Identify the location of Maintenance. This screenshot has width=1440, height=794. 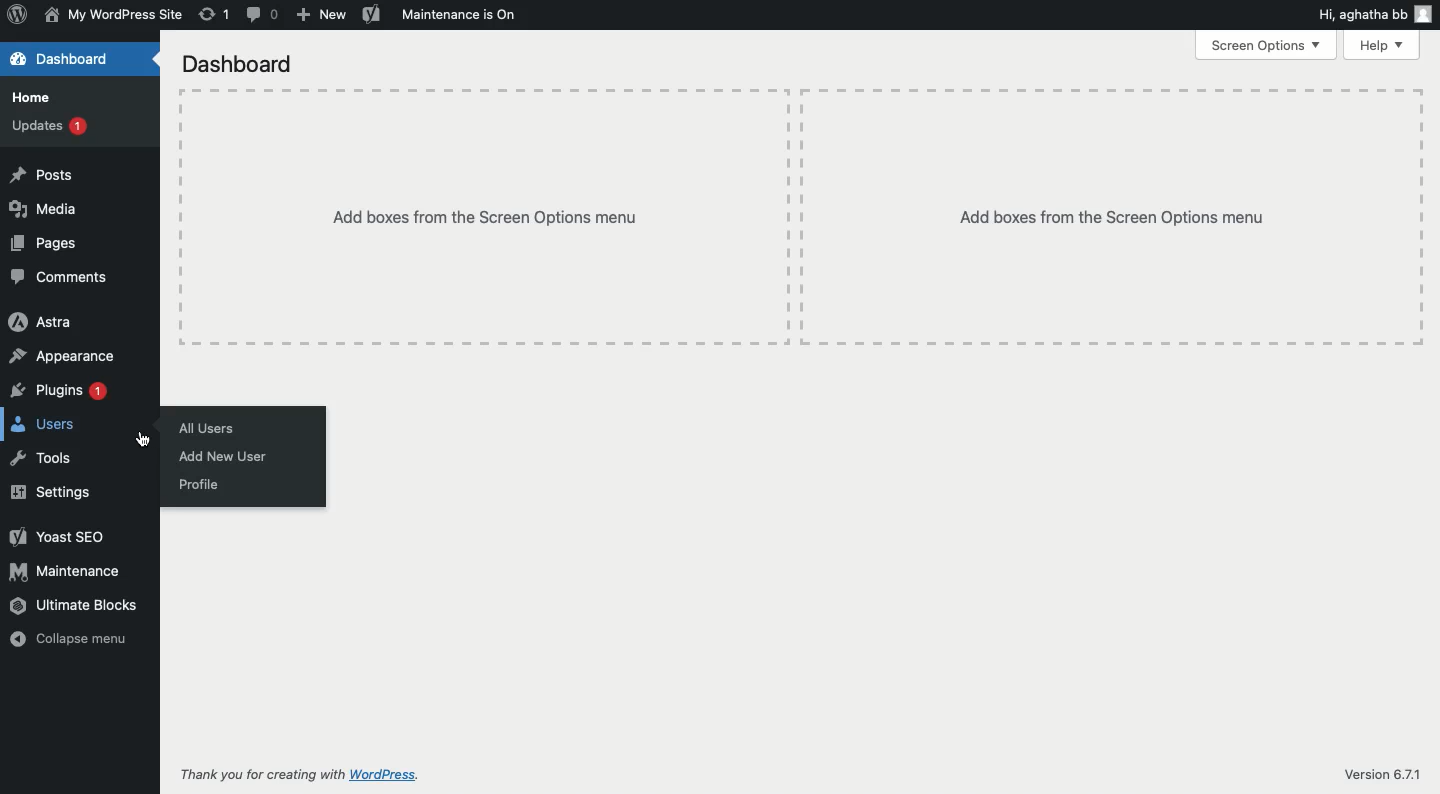
(66, 571).